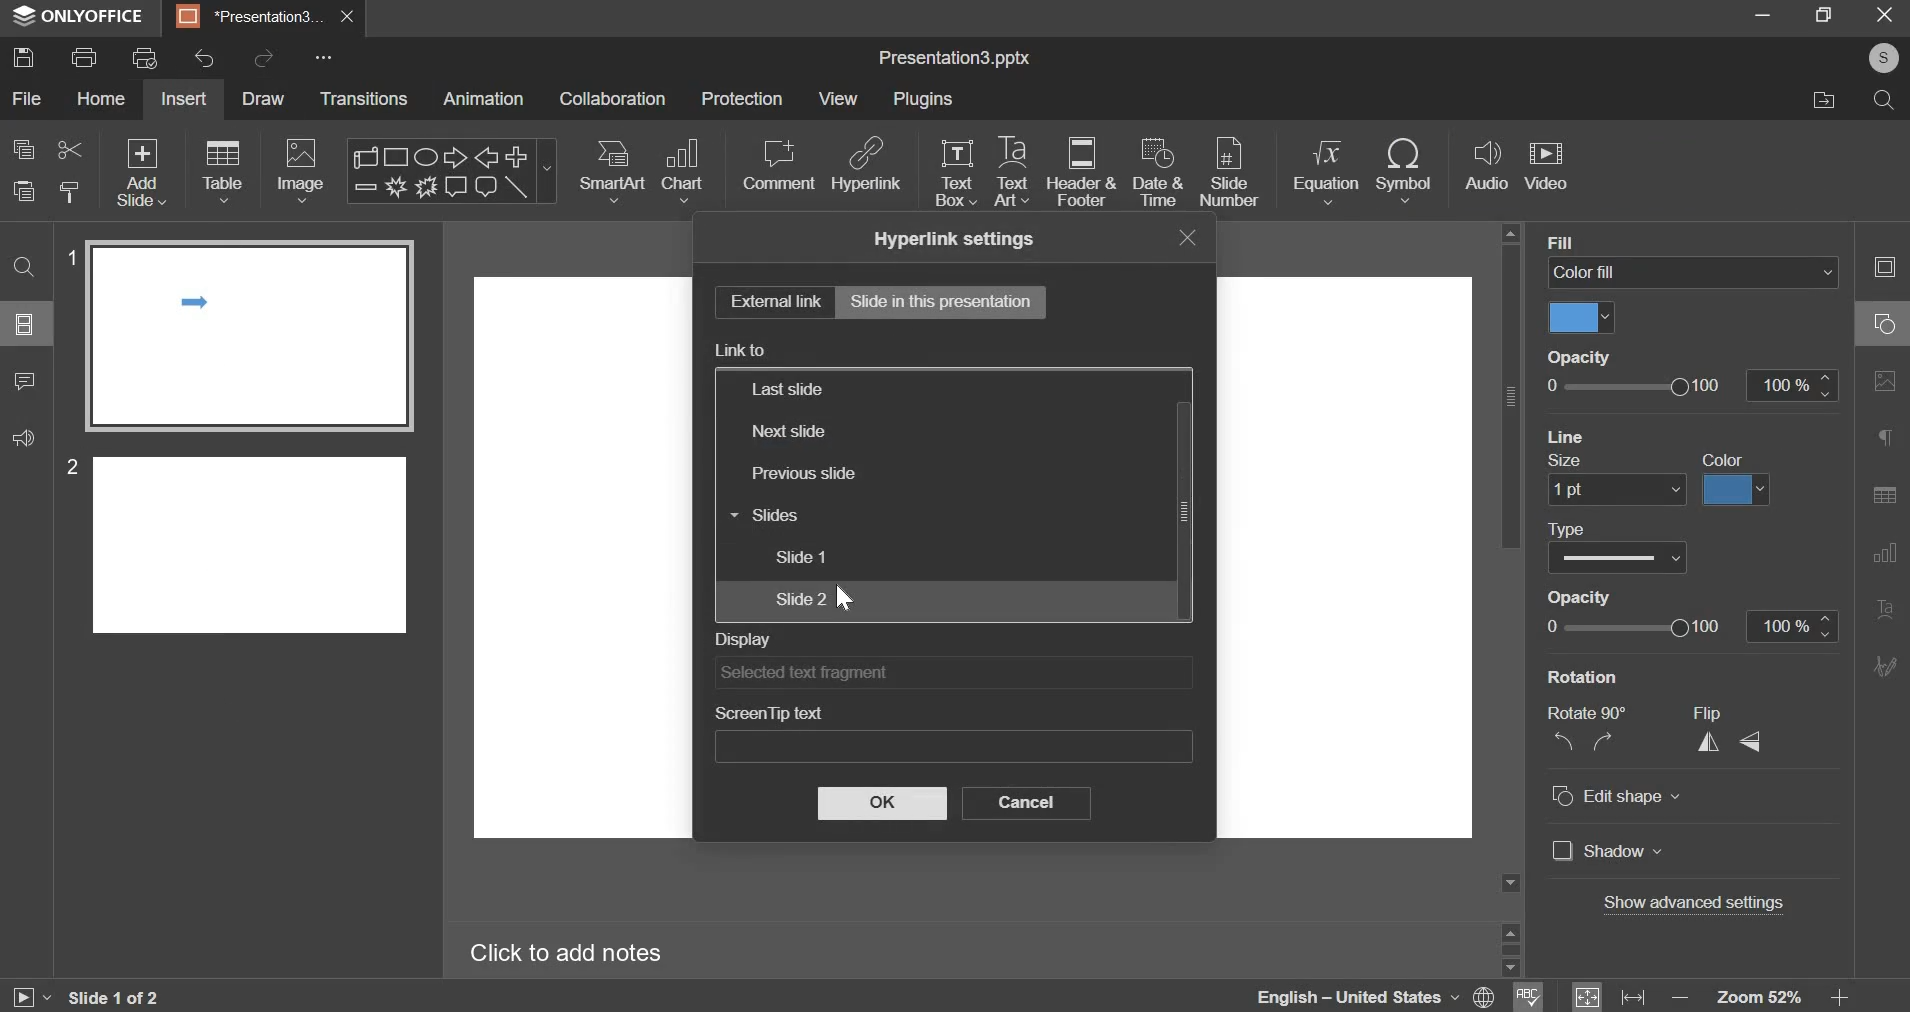 This screenshot has width=1910, height=1012. Describe the element at coordinates (1608, 850) in the screenshot. I see `shadow` at that location.